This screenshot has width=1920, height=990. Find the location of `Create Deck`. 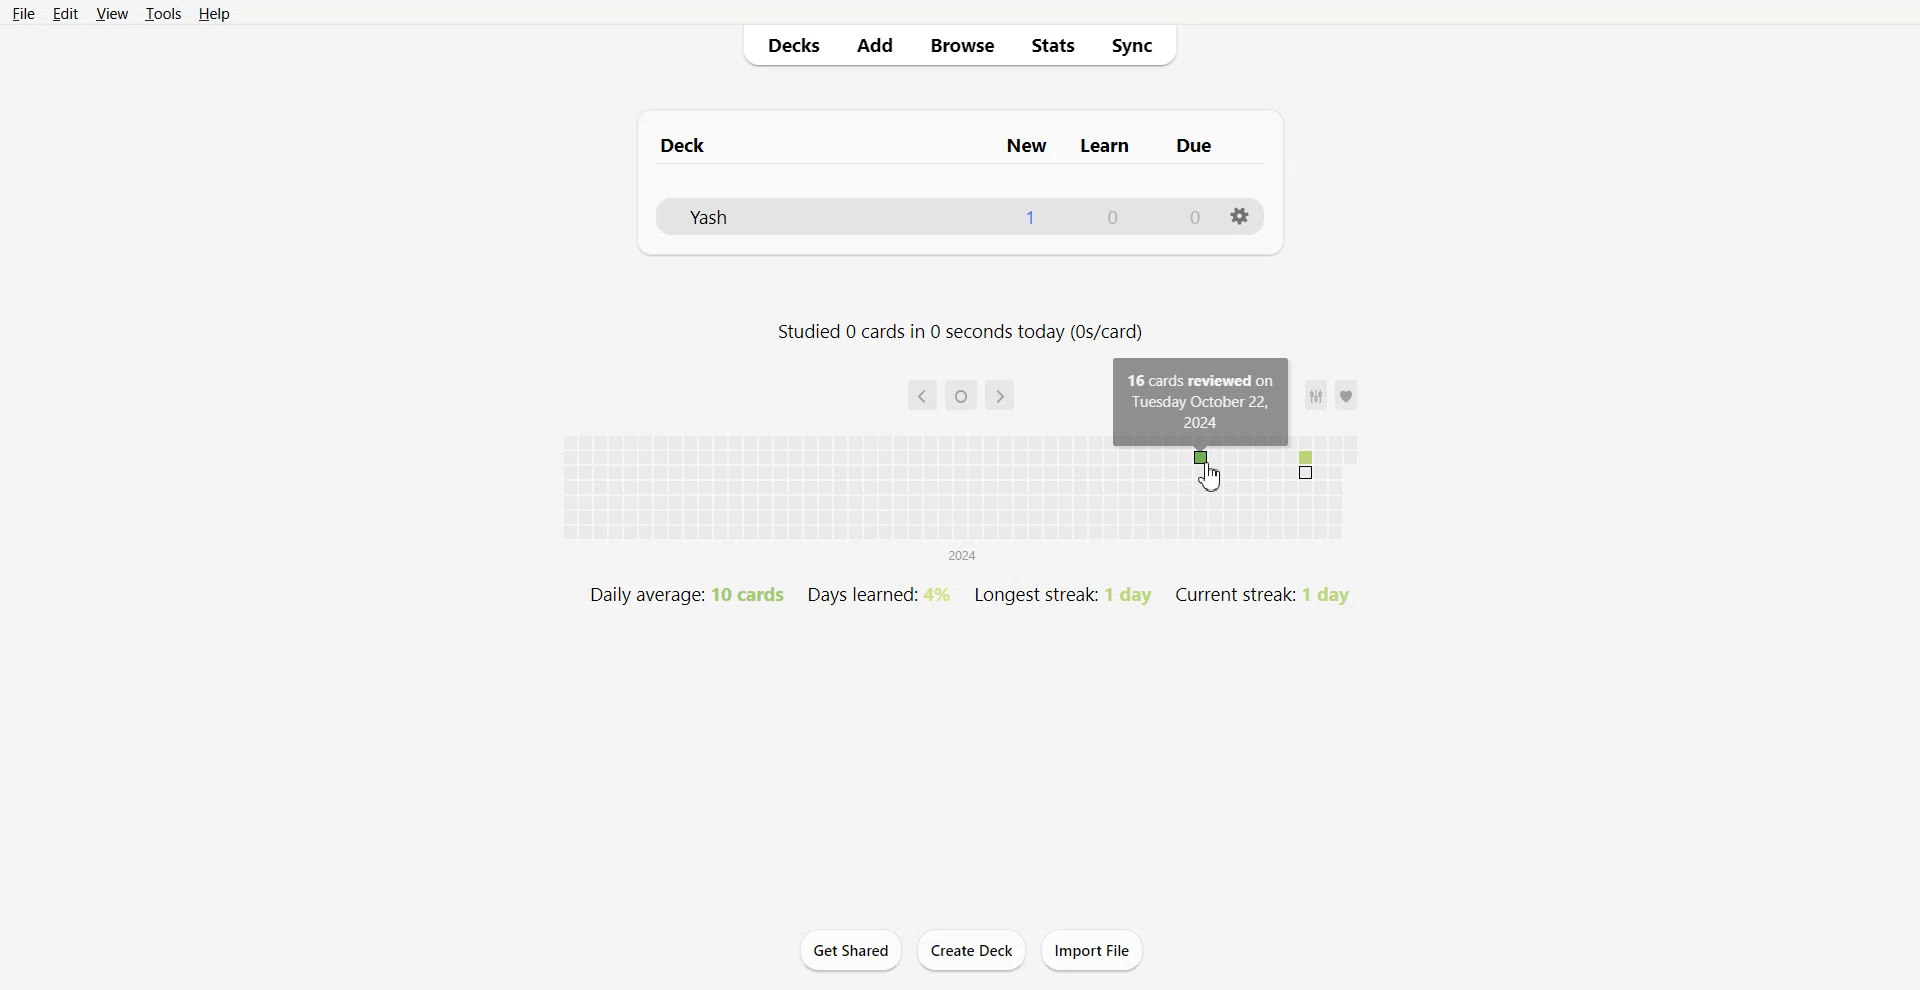

Create Deck is located at coordinates (971, 950).